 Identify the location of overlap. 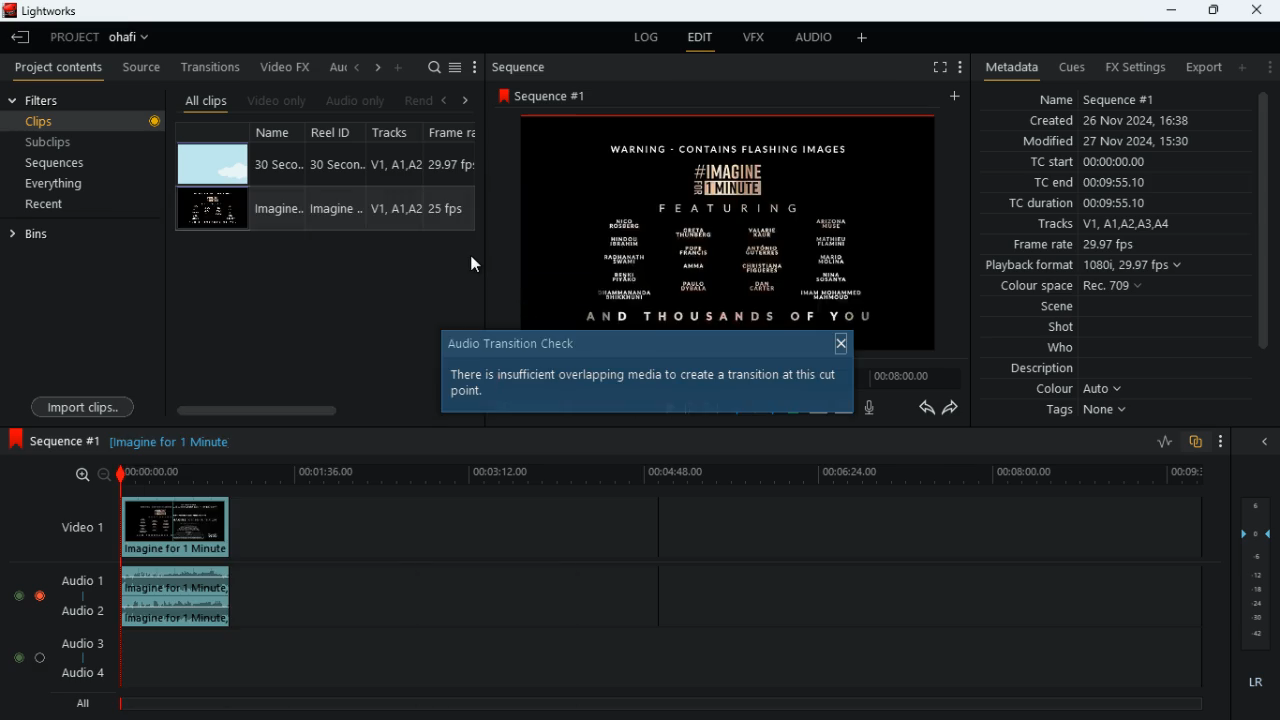
(1197, 443).